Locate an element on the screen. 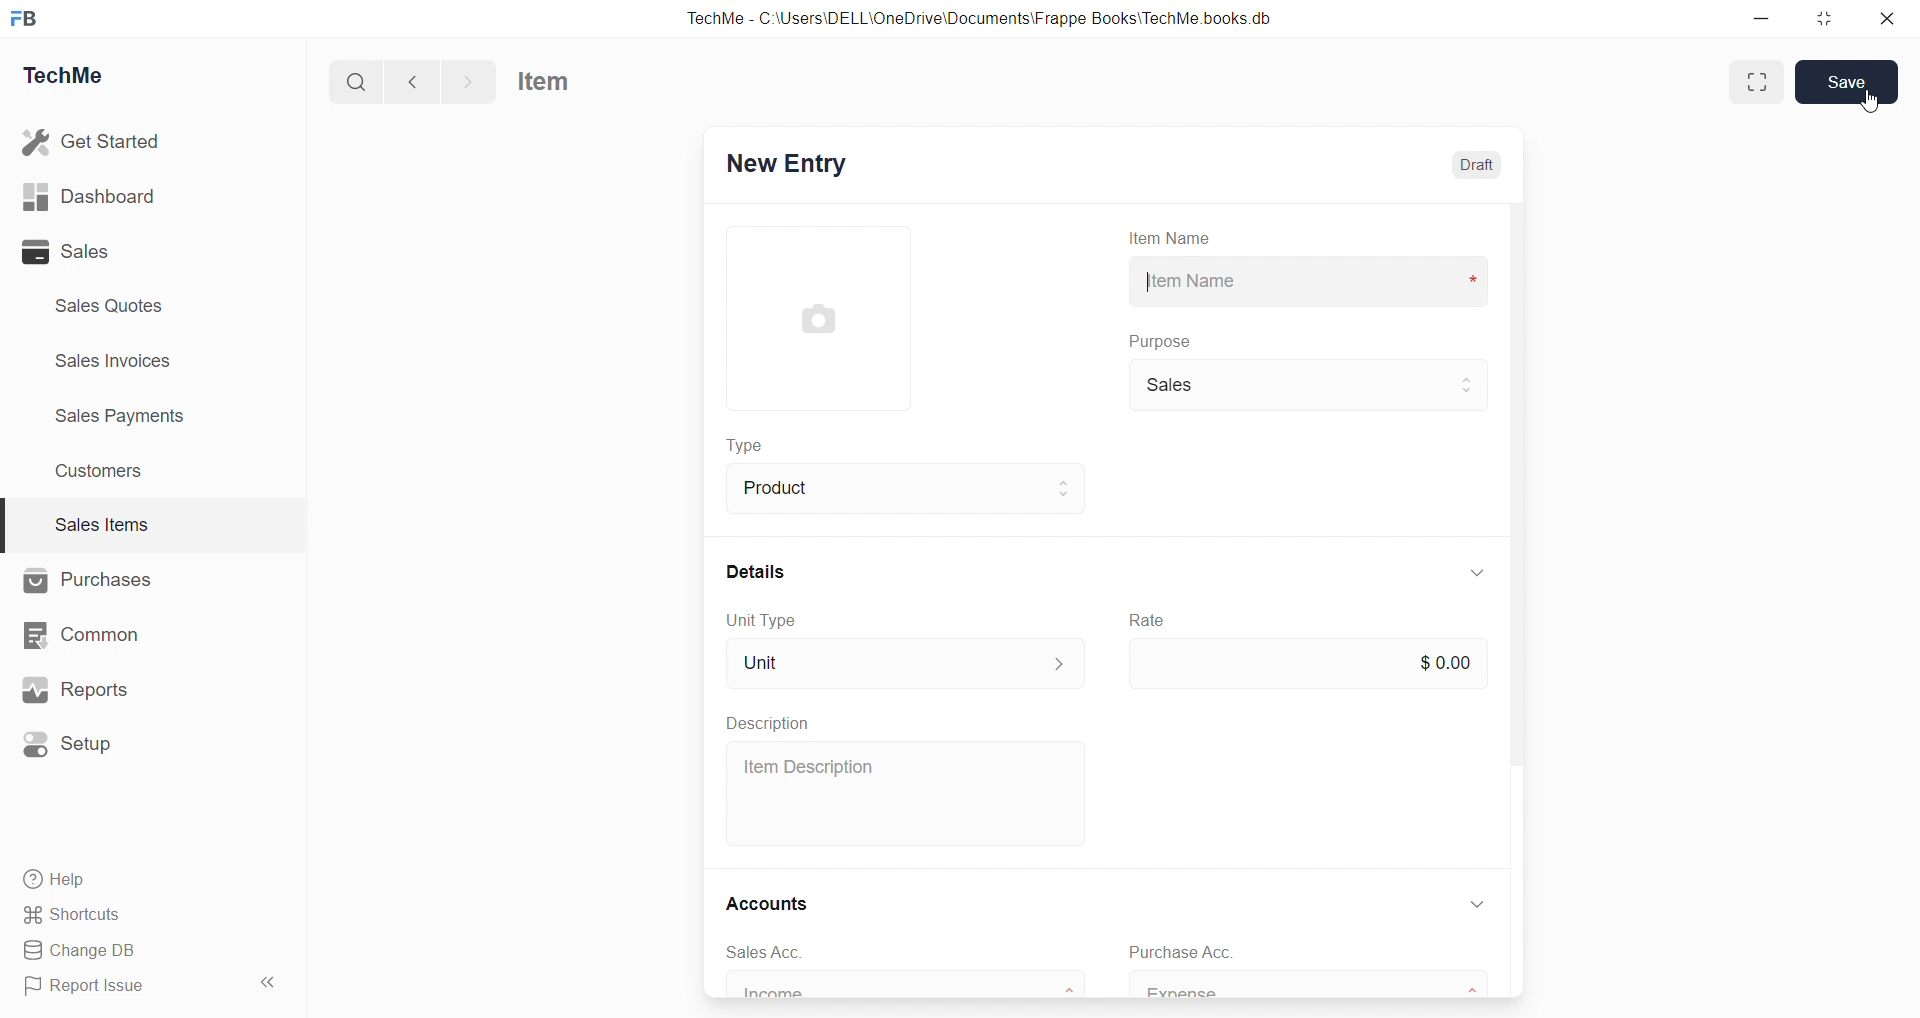 Image resolution: width=1920 pixels, height=1018 pixels. Help is located at coordinates (57, 880).